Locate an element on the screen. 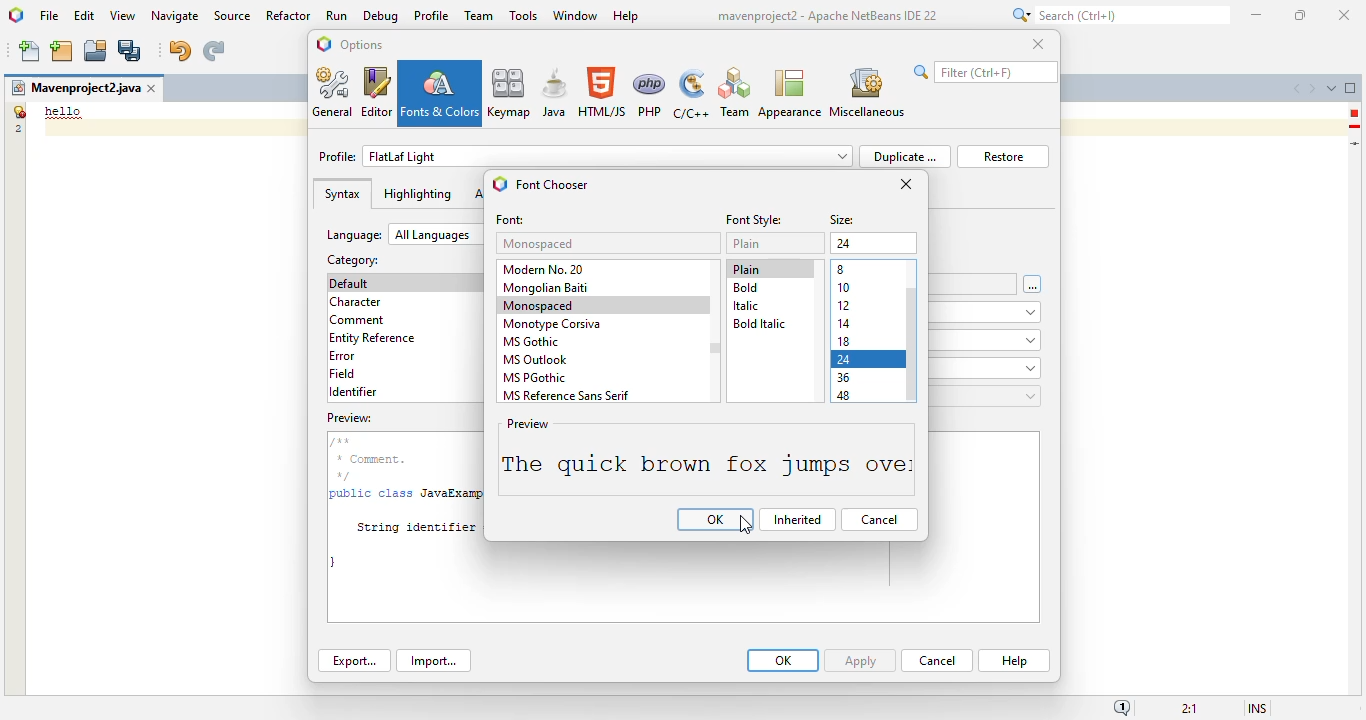 This screenshot has width=1366, height=720. monospaced is located at coordinates (540, 243).